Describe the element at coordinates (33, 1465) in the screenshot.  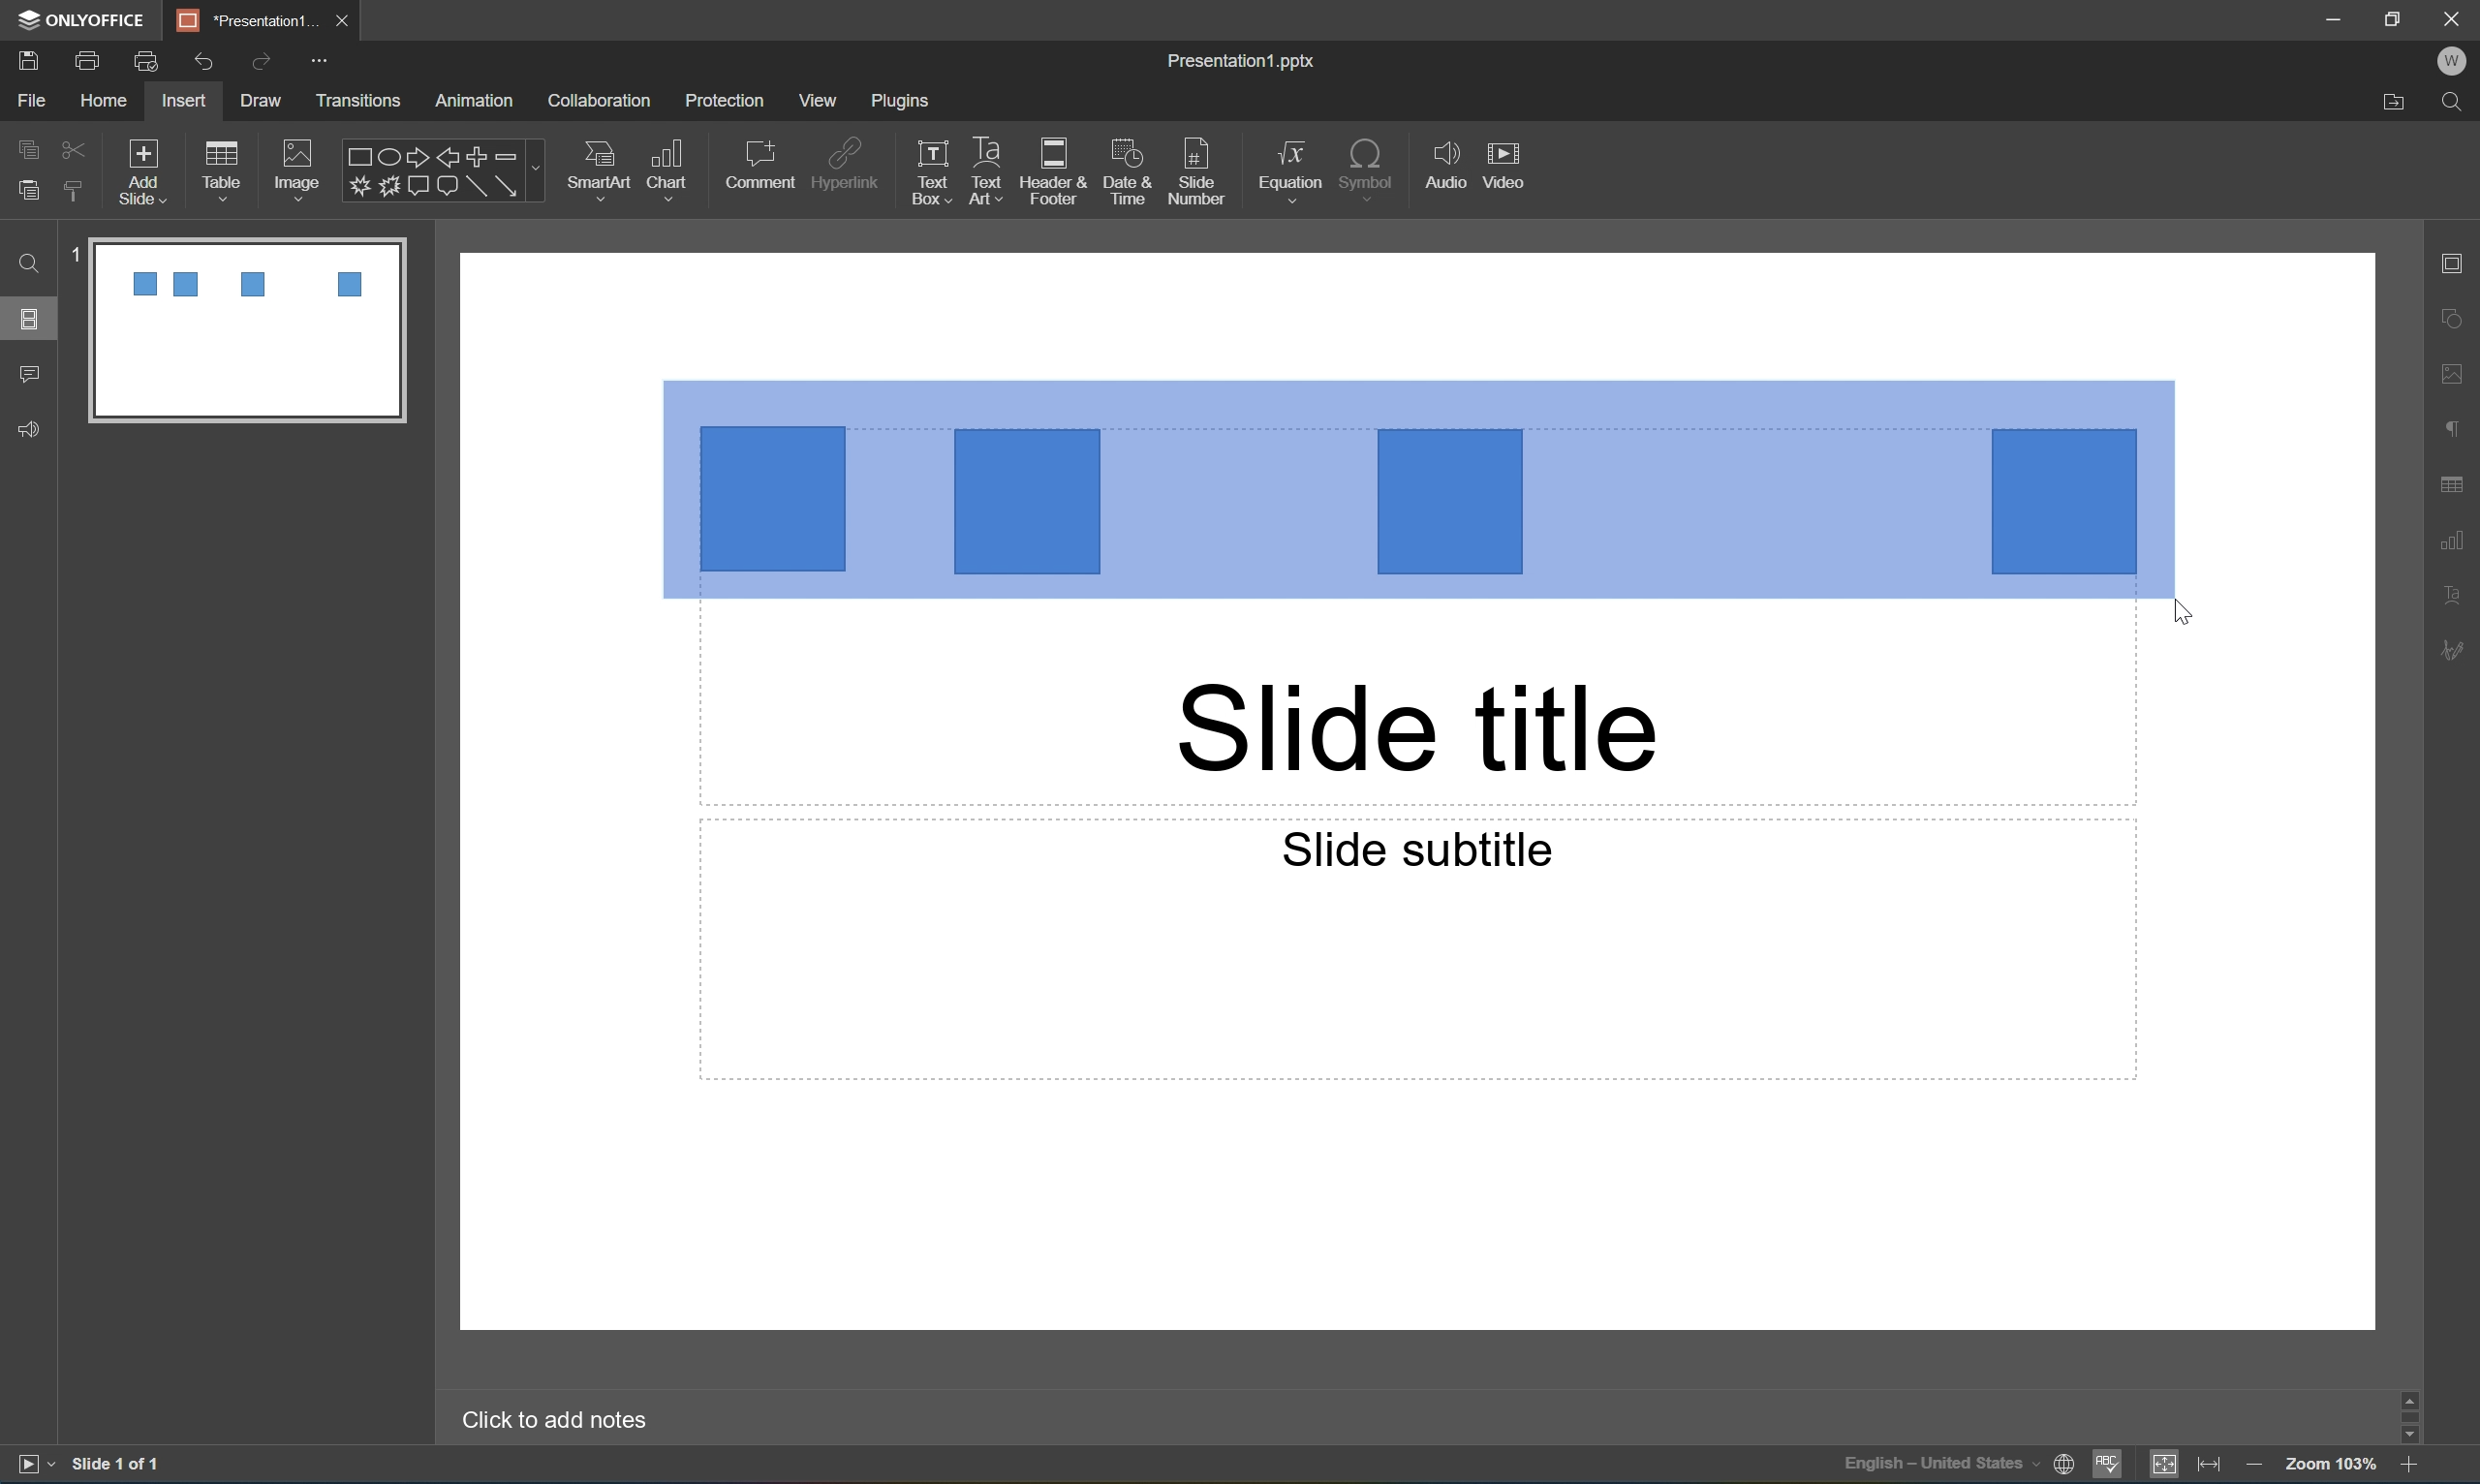
I see `start slideshow` at that location.